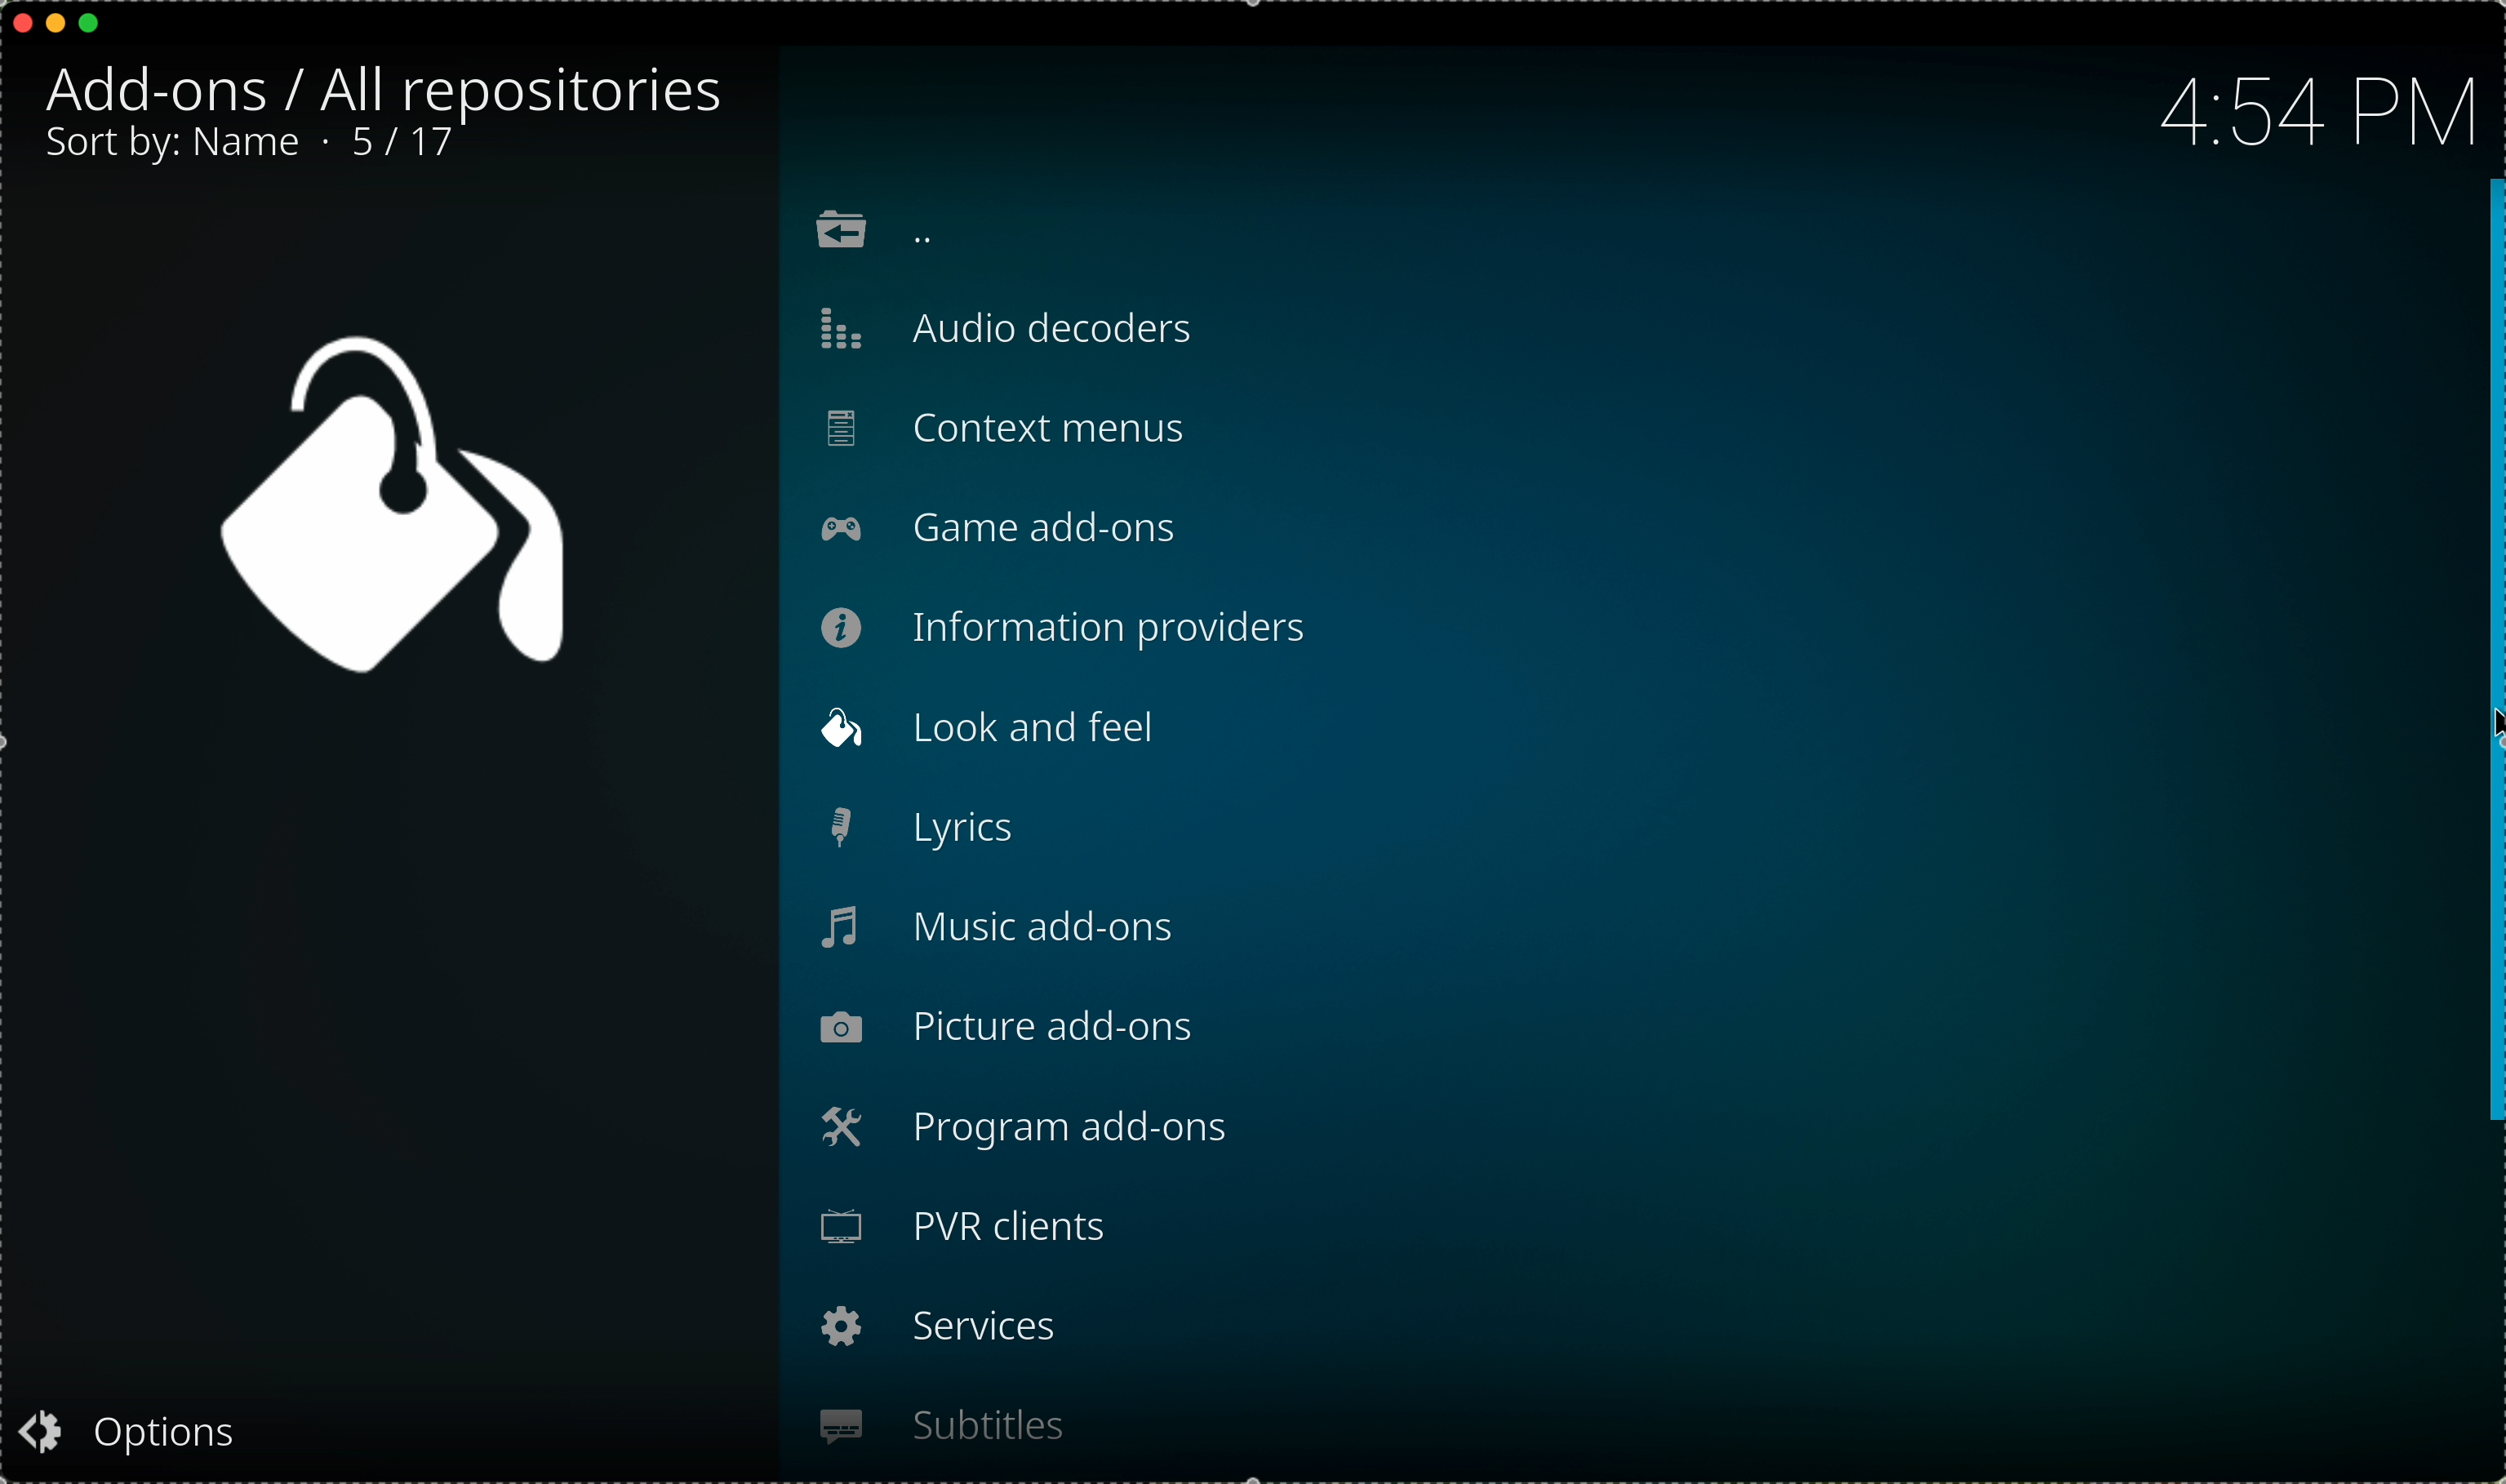 Image resolution: width=2506 pixels, height=1484 pixels. I want to click on sort by: name, so click(174, 146).